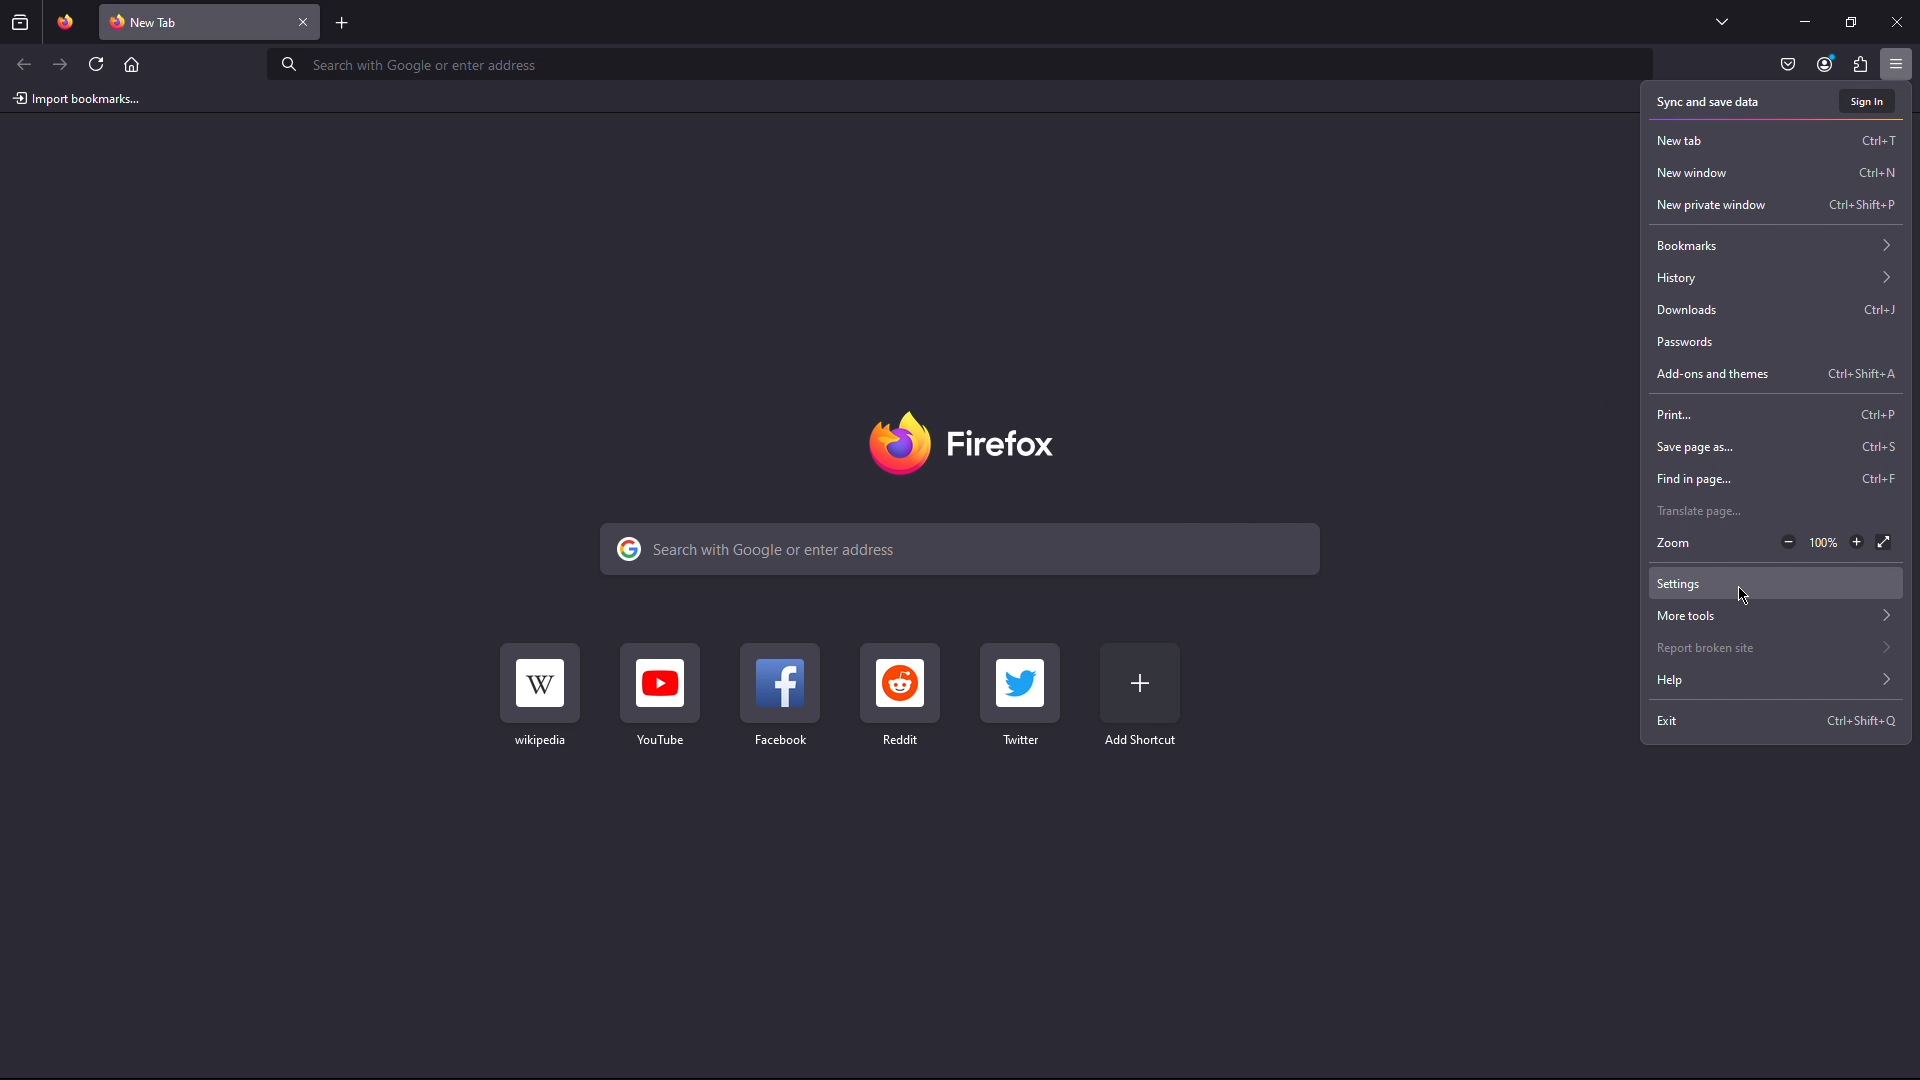 The width and height of the screenshot is (1920, 1080). I want to click on Report broken site, so click(1775, 647).